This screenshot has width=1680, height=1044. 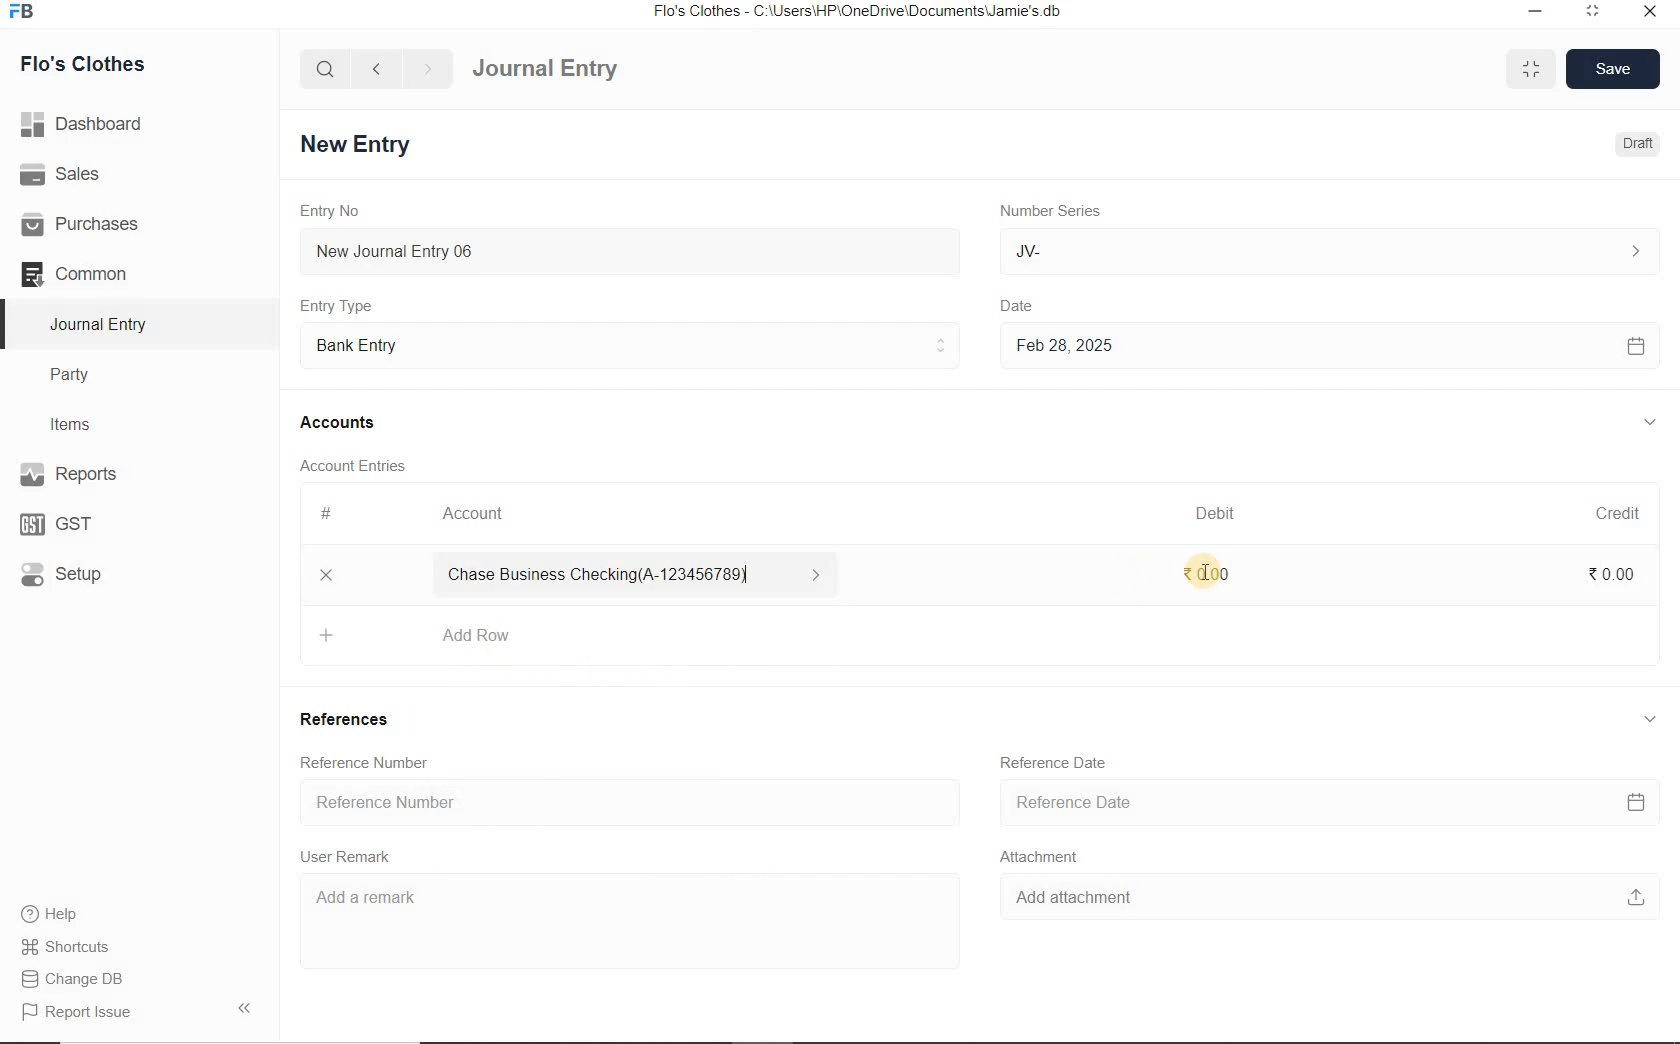 What do you see at coordinates (1217, 513) in the screenshot?
I see `Debit` at bounding box center [1217, 513].